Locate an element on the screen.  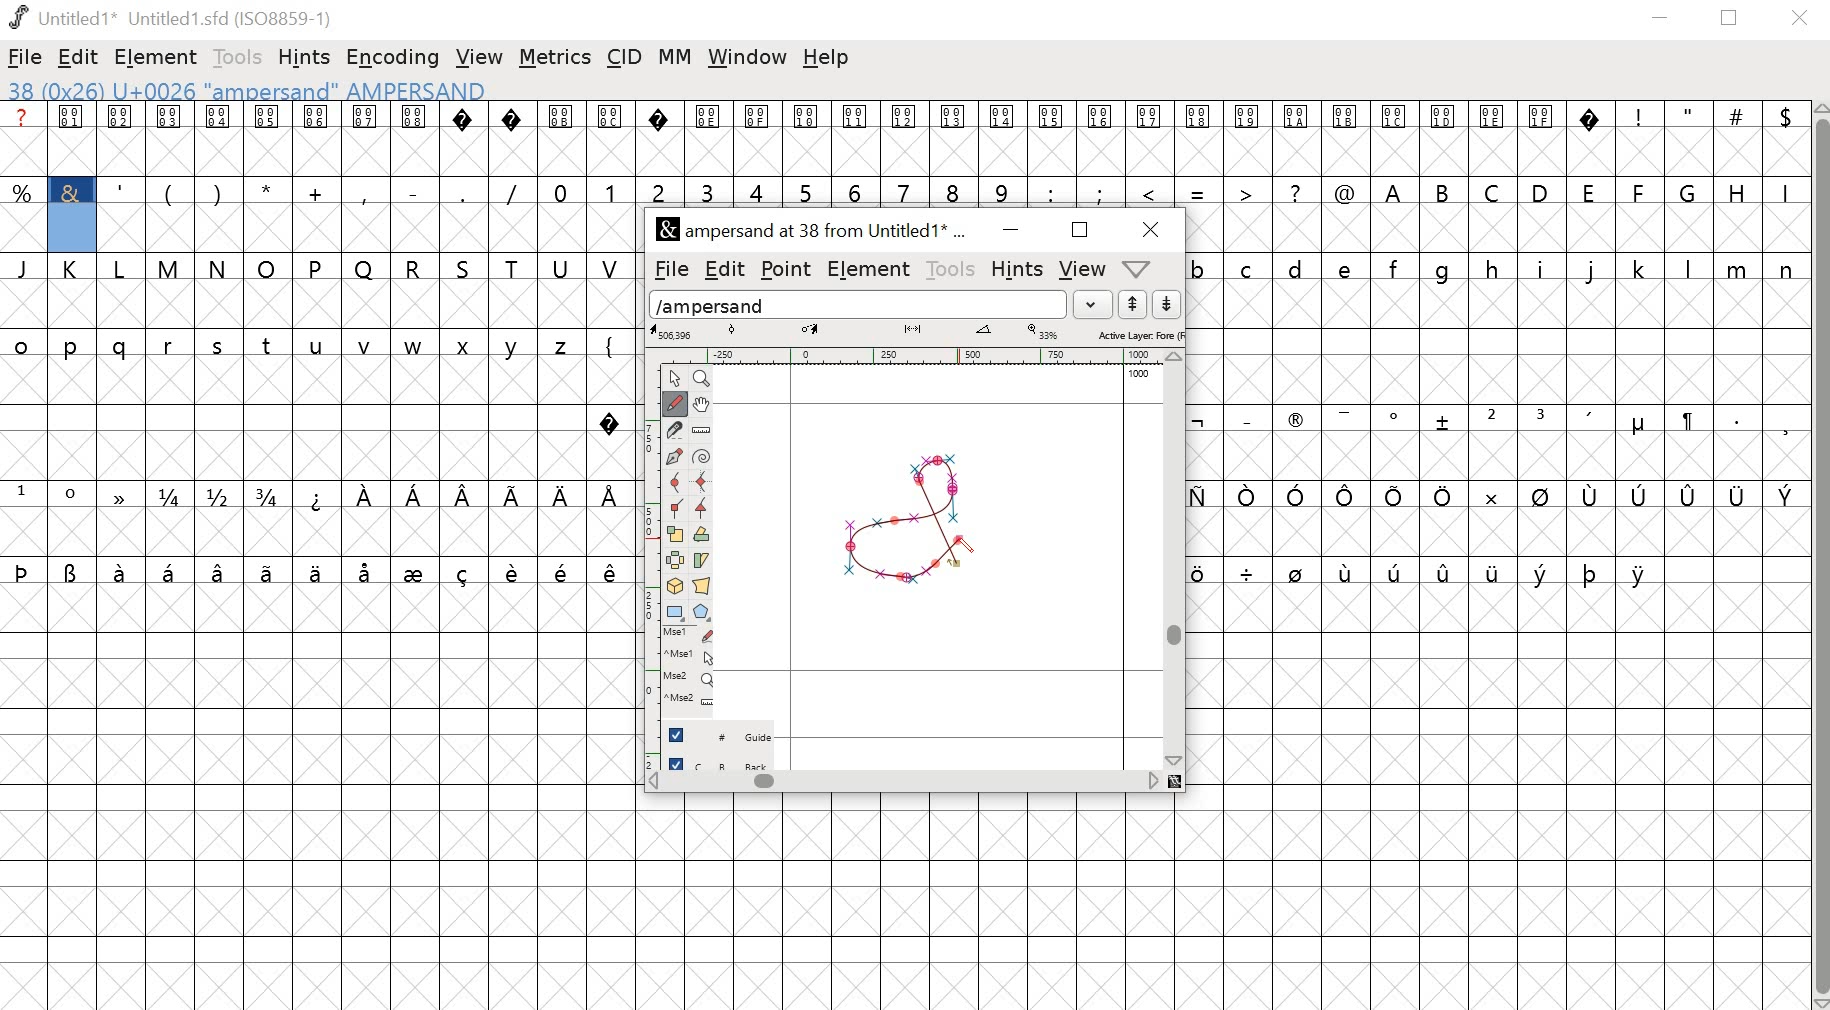
" is located at coordinates (1689, 141).